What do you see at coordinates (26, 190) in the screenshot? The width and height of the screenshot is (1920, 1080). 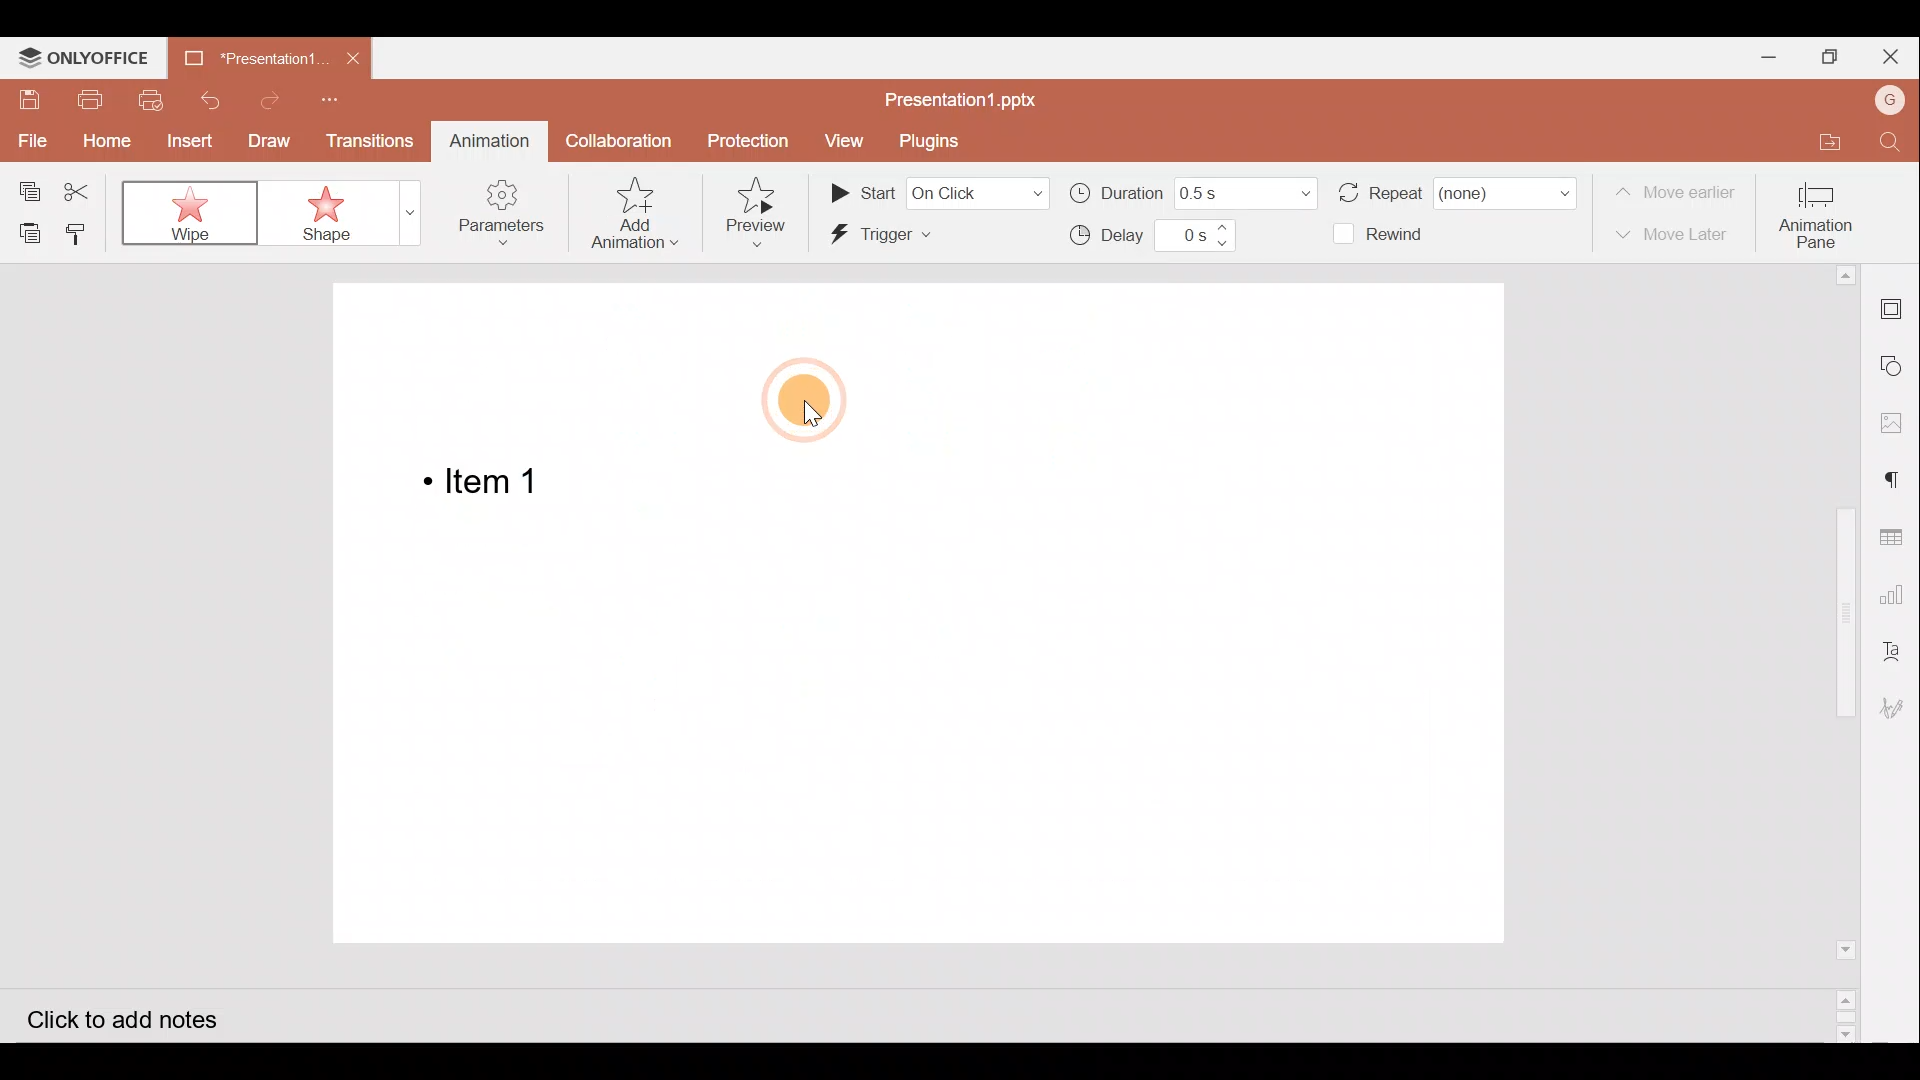 I see `Copy` at bounding box center [26, 190].